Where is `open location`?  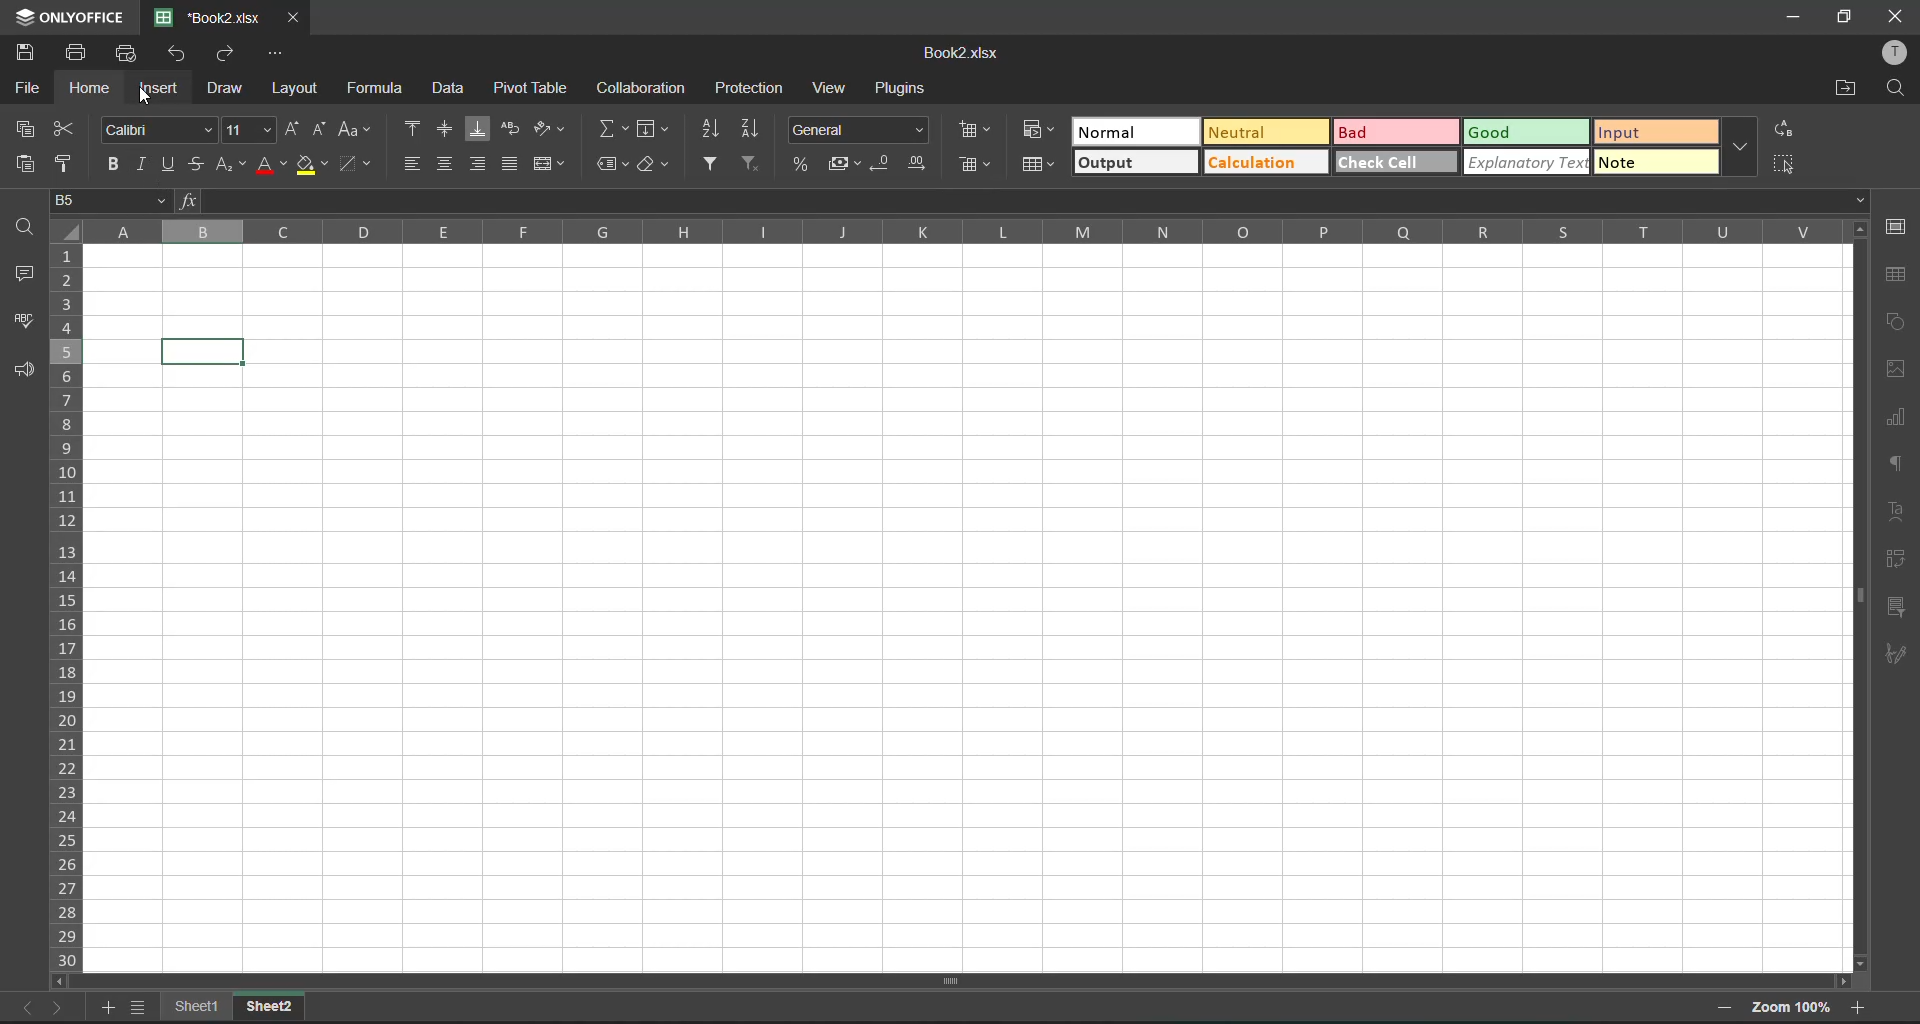
open location is located at coordinates (1838, 90).